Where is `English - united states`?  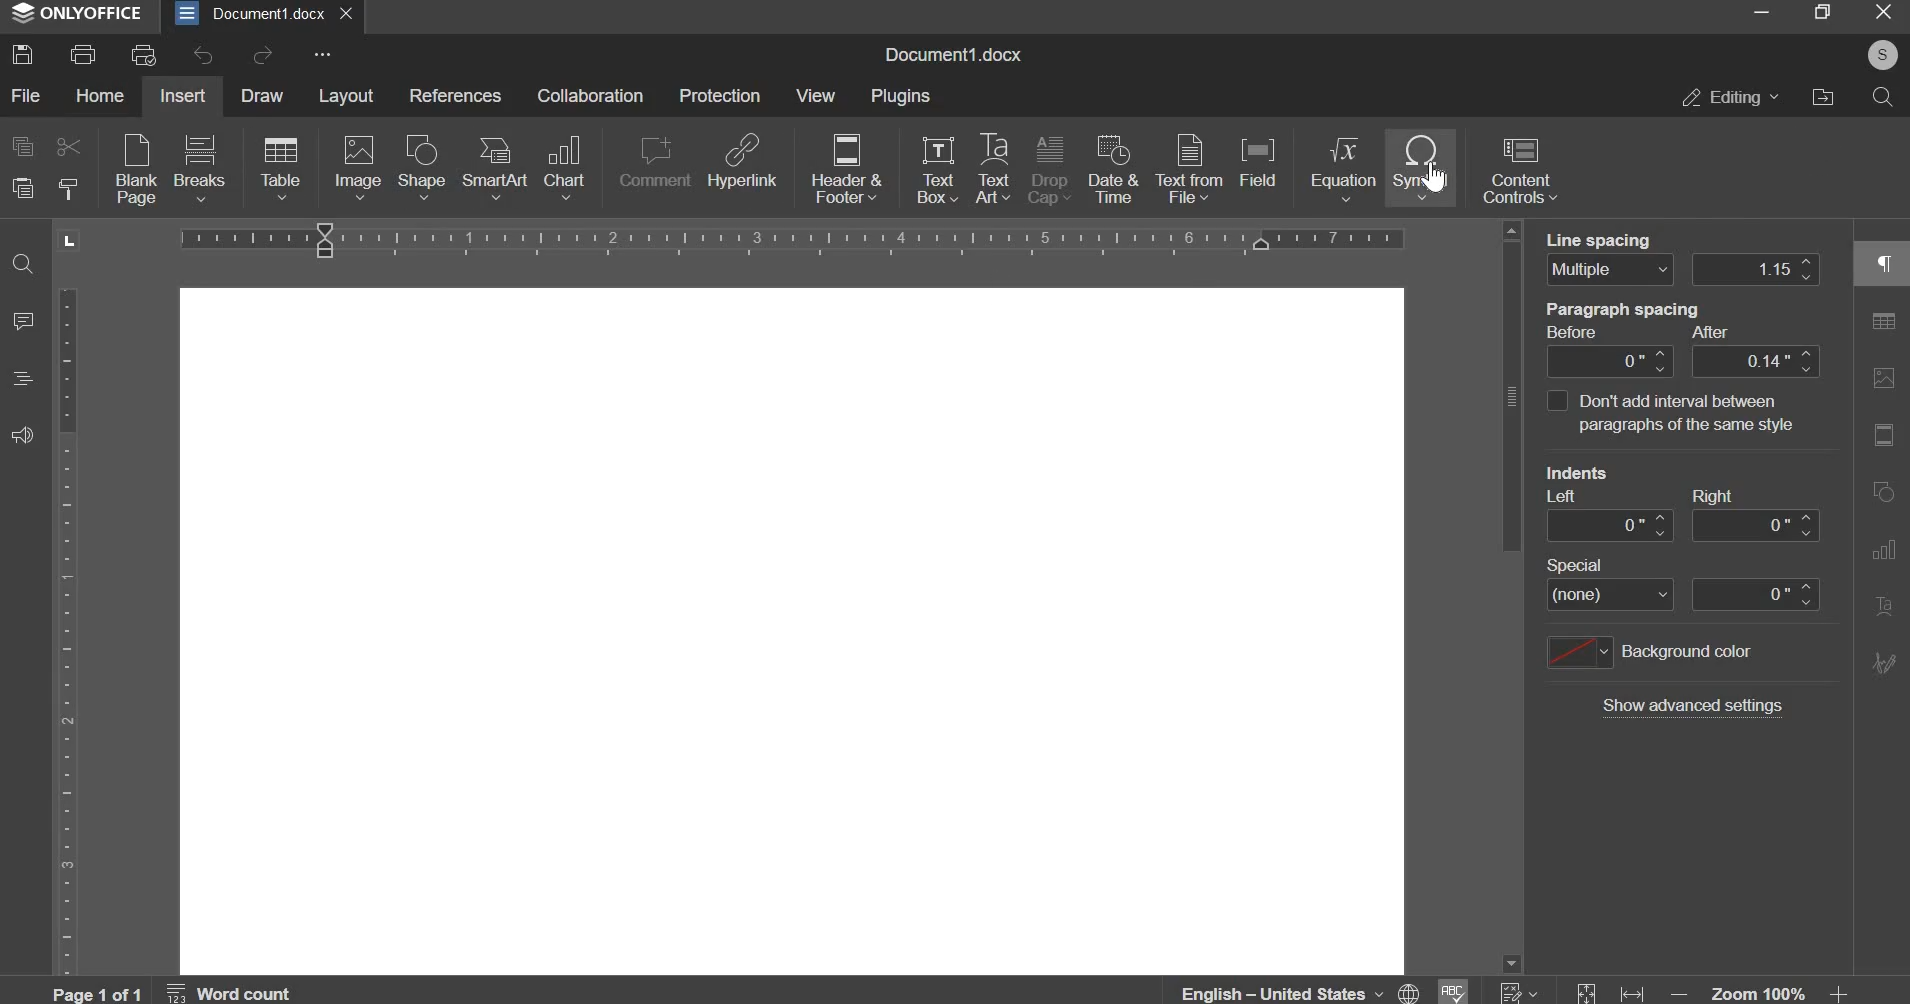
English - united states is located at coordinates (1300, 993).